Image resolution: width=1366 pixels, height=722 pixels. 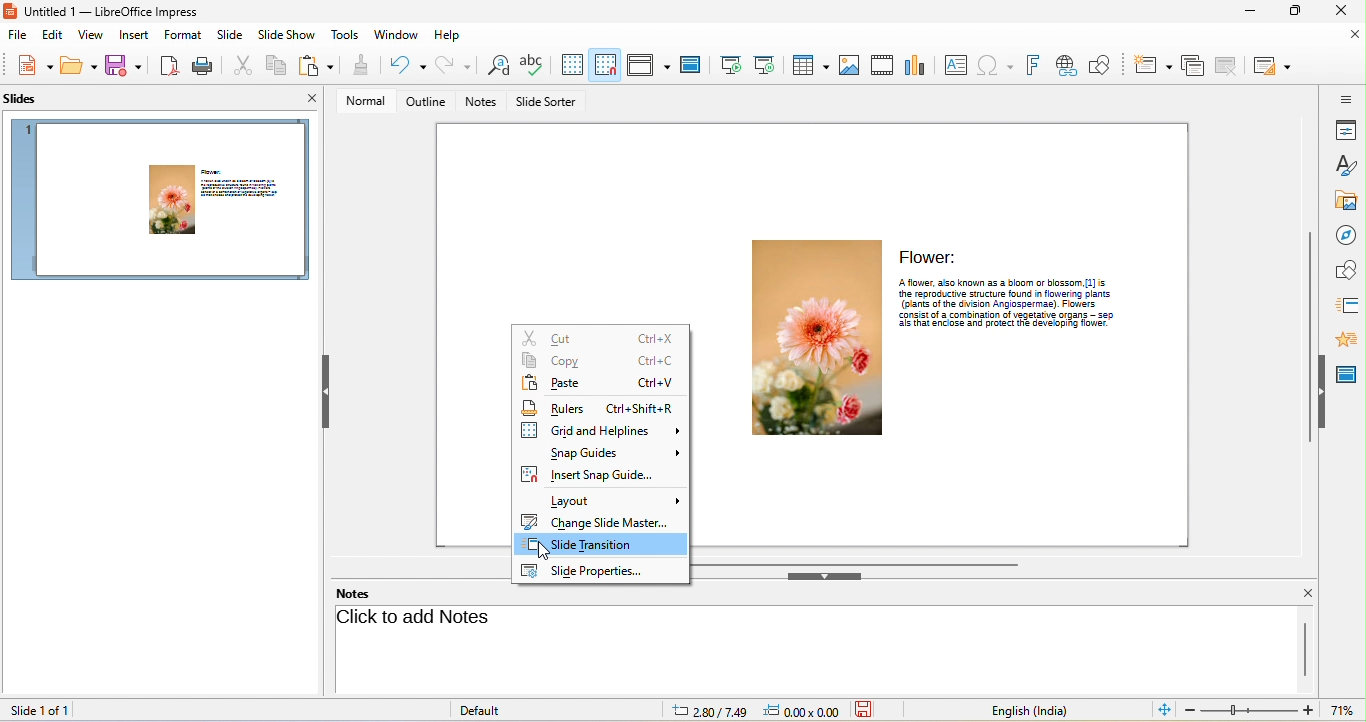 What do you see at coordinates (1349, 375) in the screenshot?
I see `master slide` at bounding box center [1349, 375].